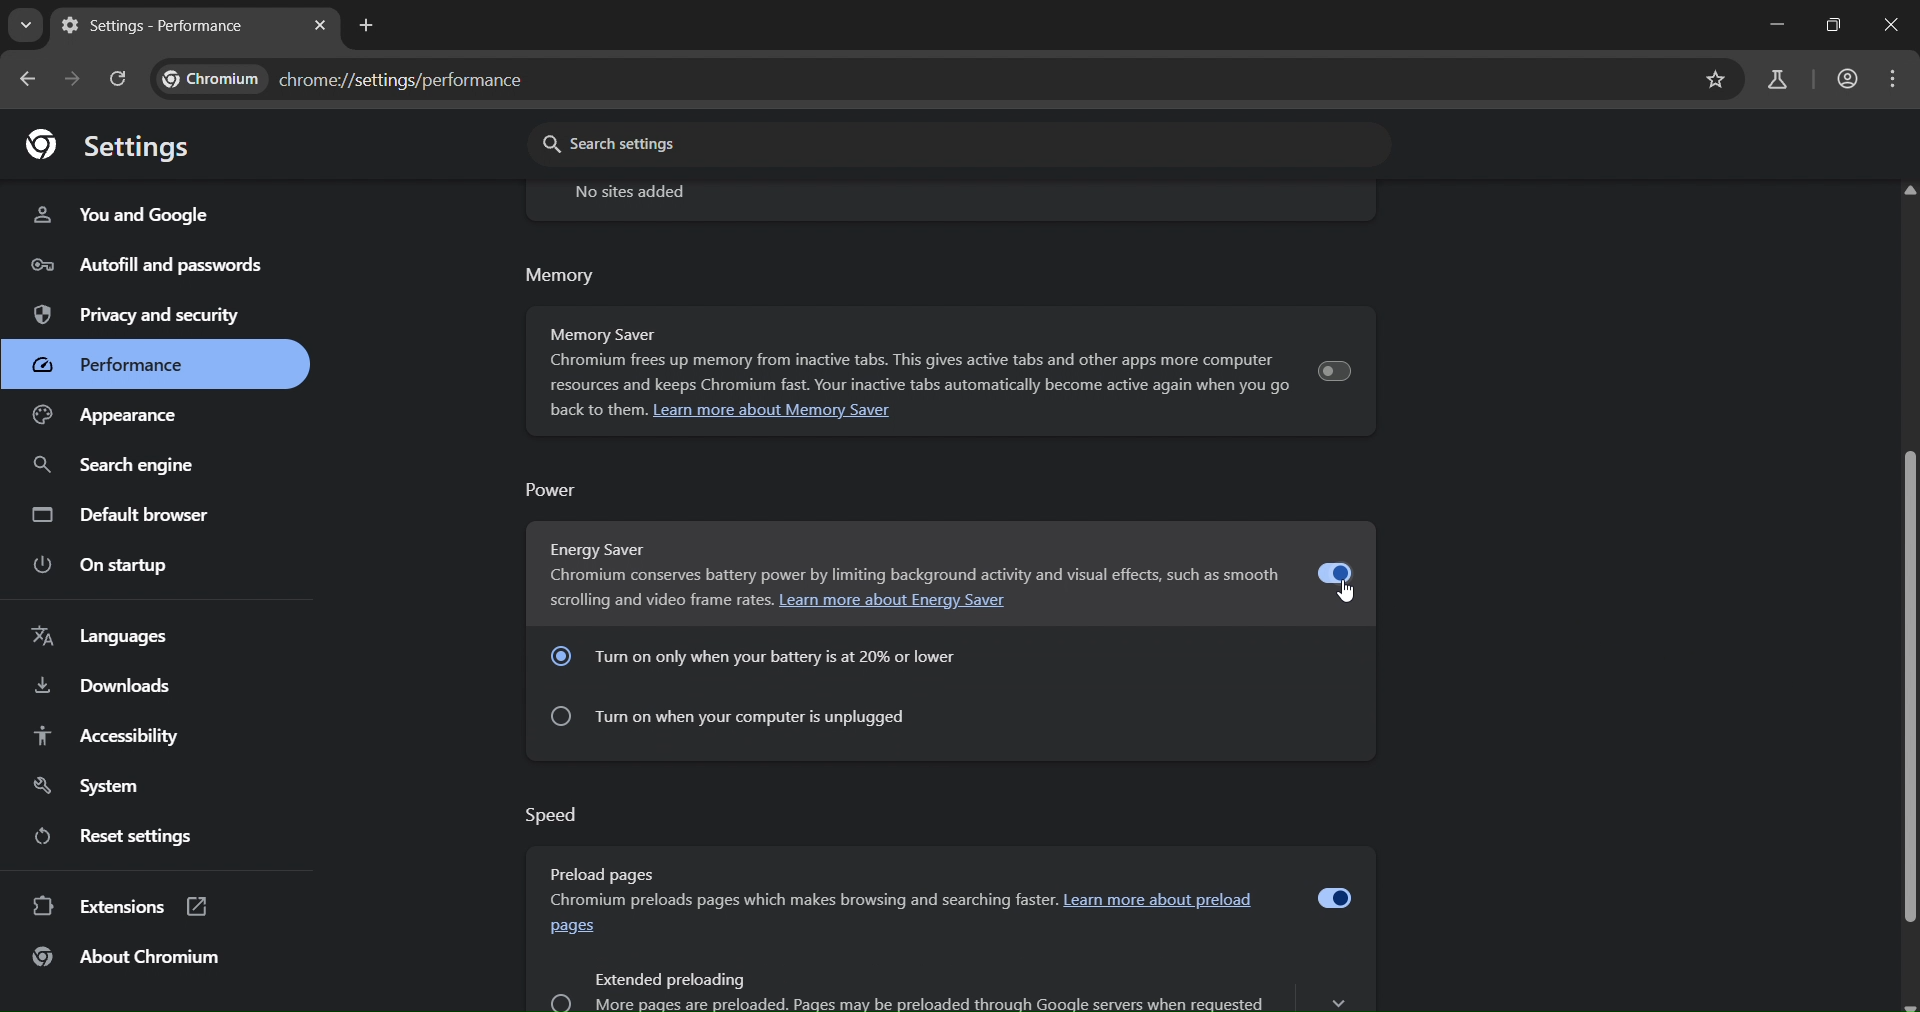 The image size is (1920, 1012). I want to click on extensions, so click(120, 904).